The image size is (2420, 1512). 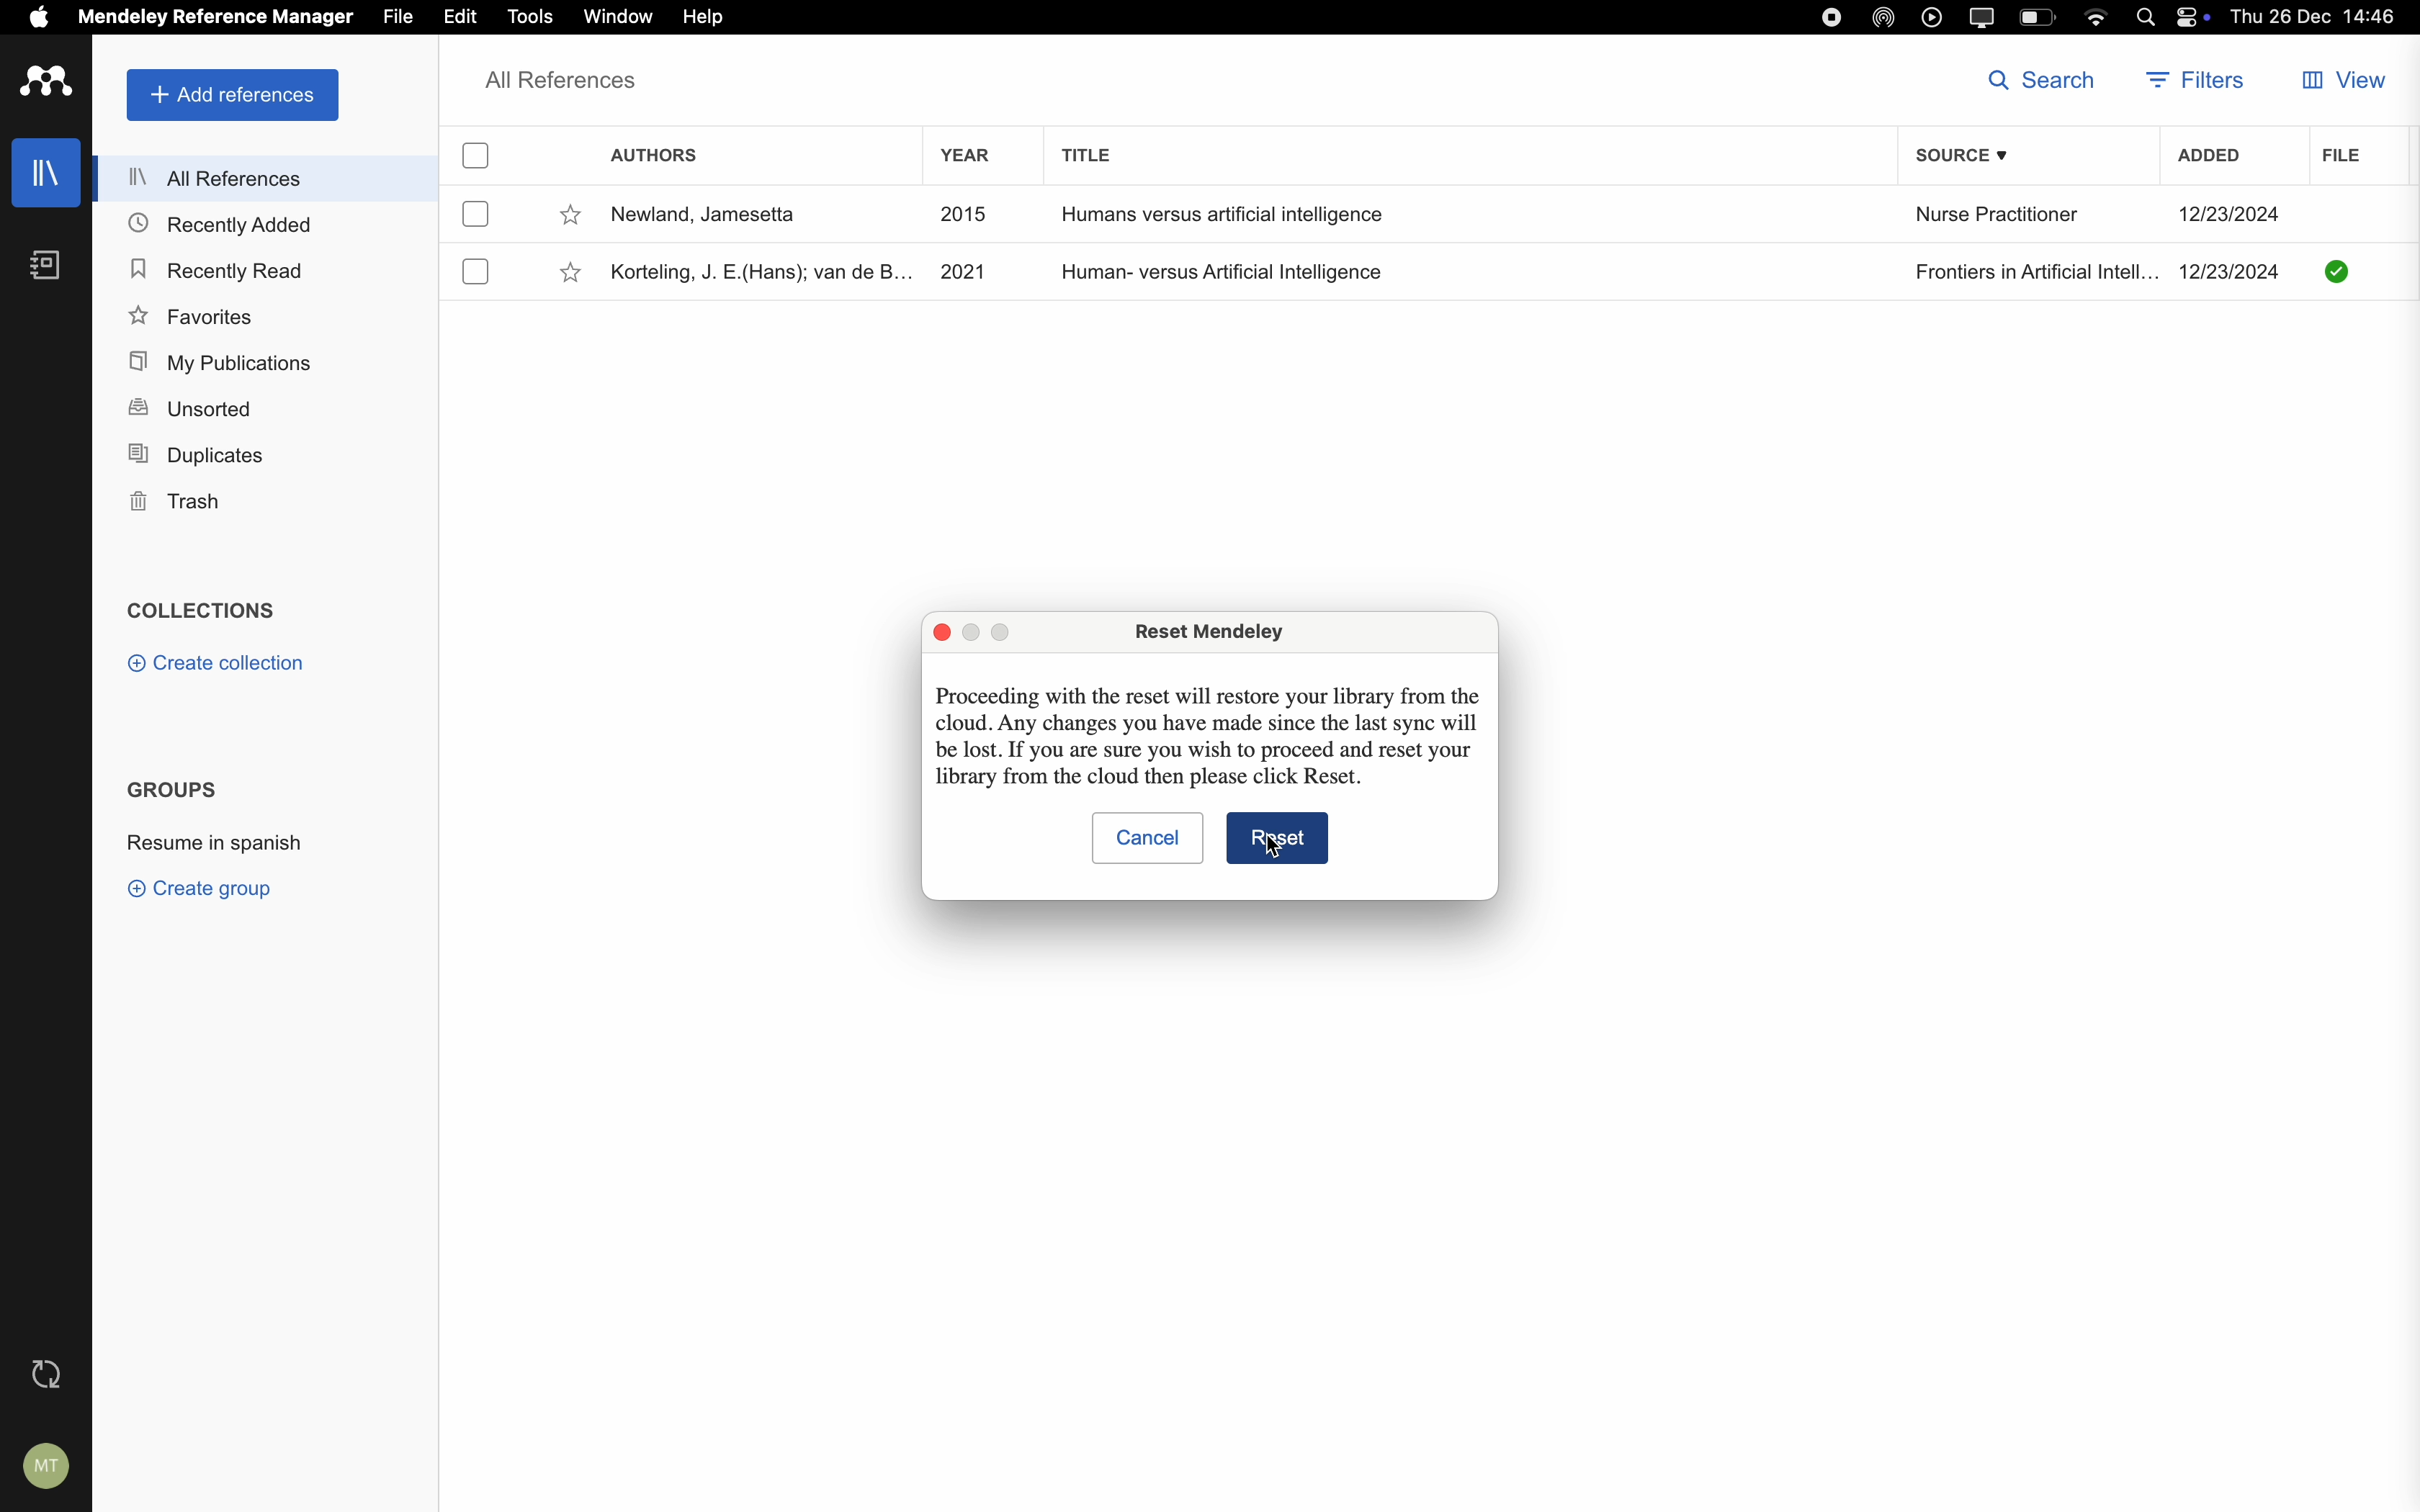 I want to click on Mendeley logo, so click(x=46, y=79).